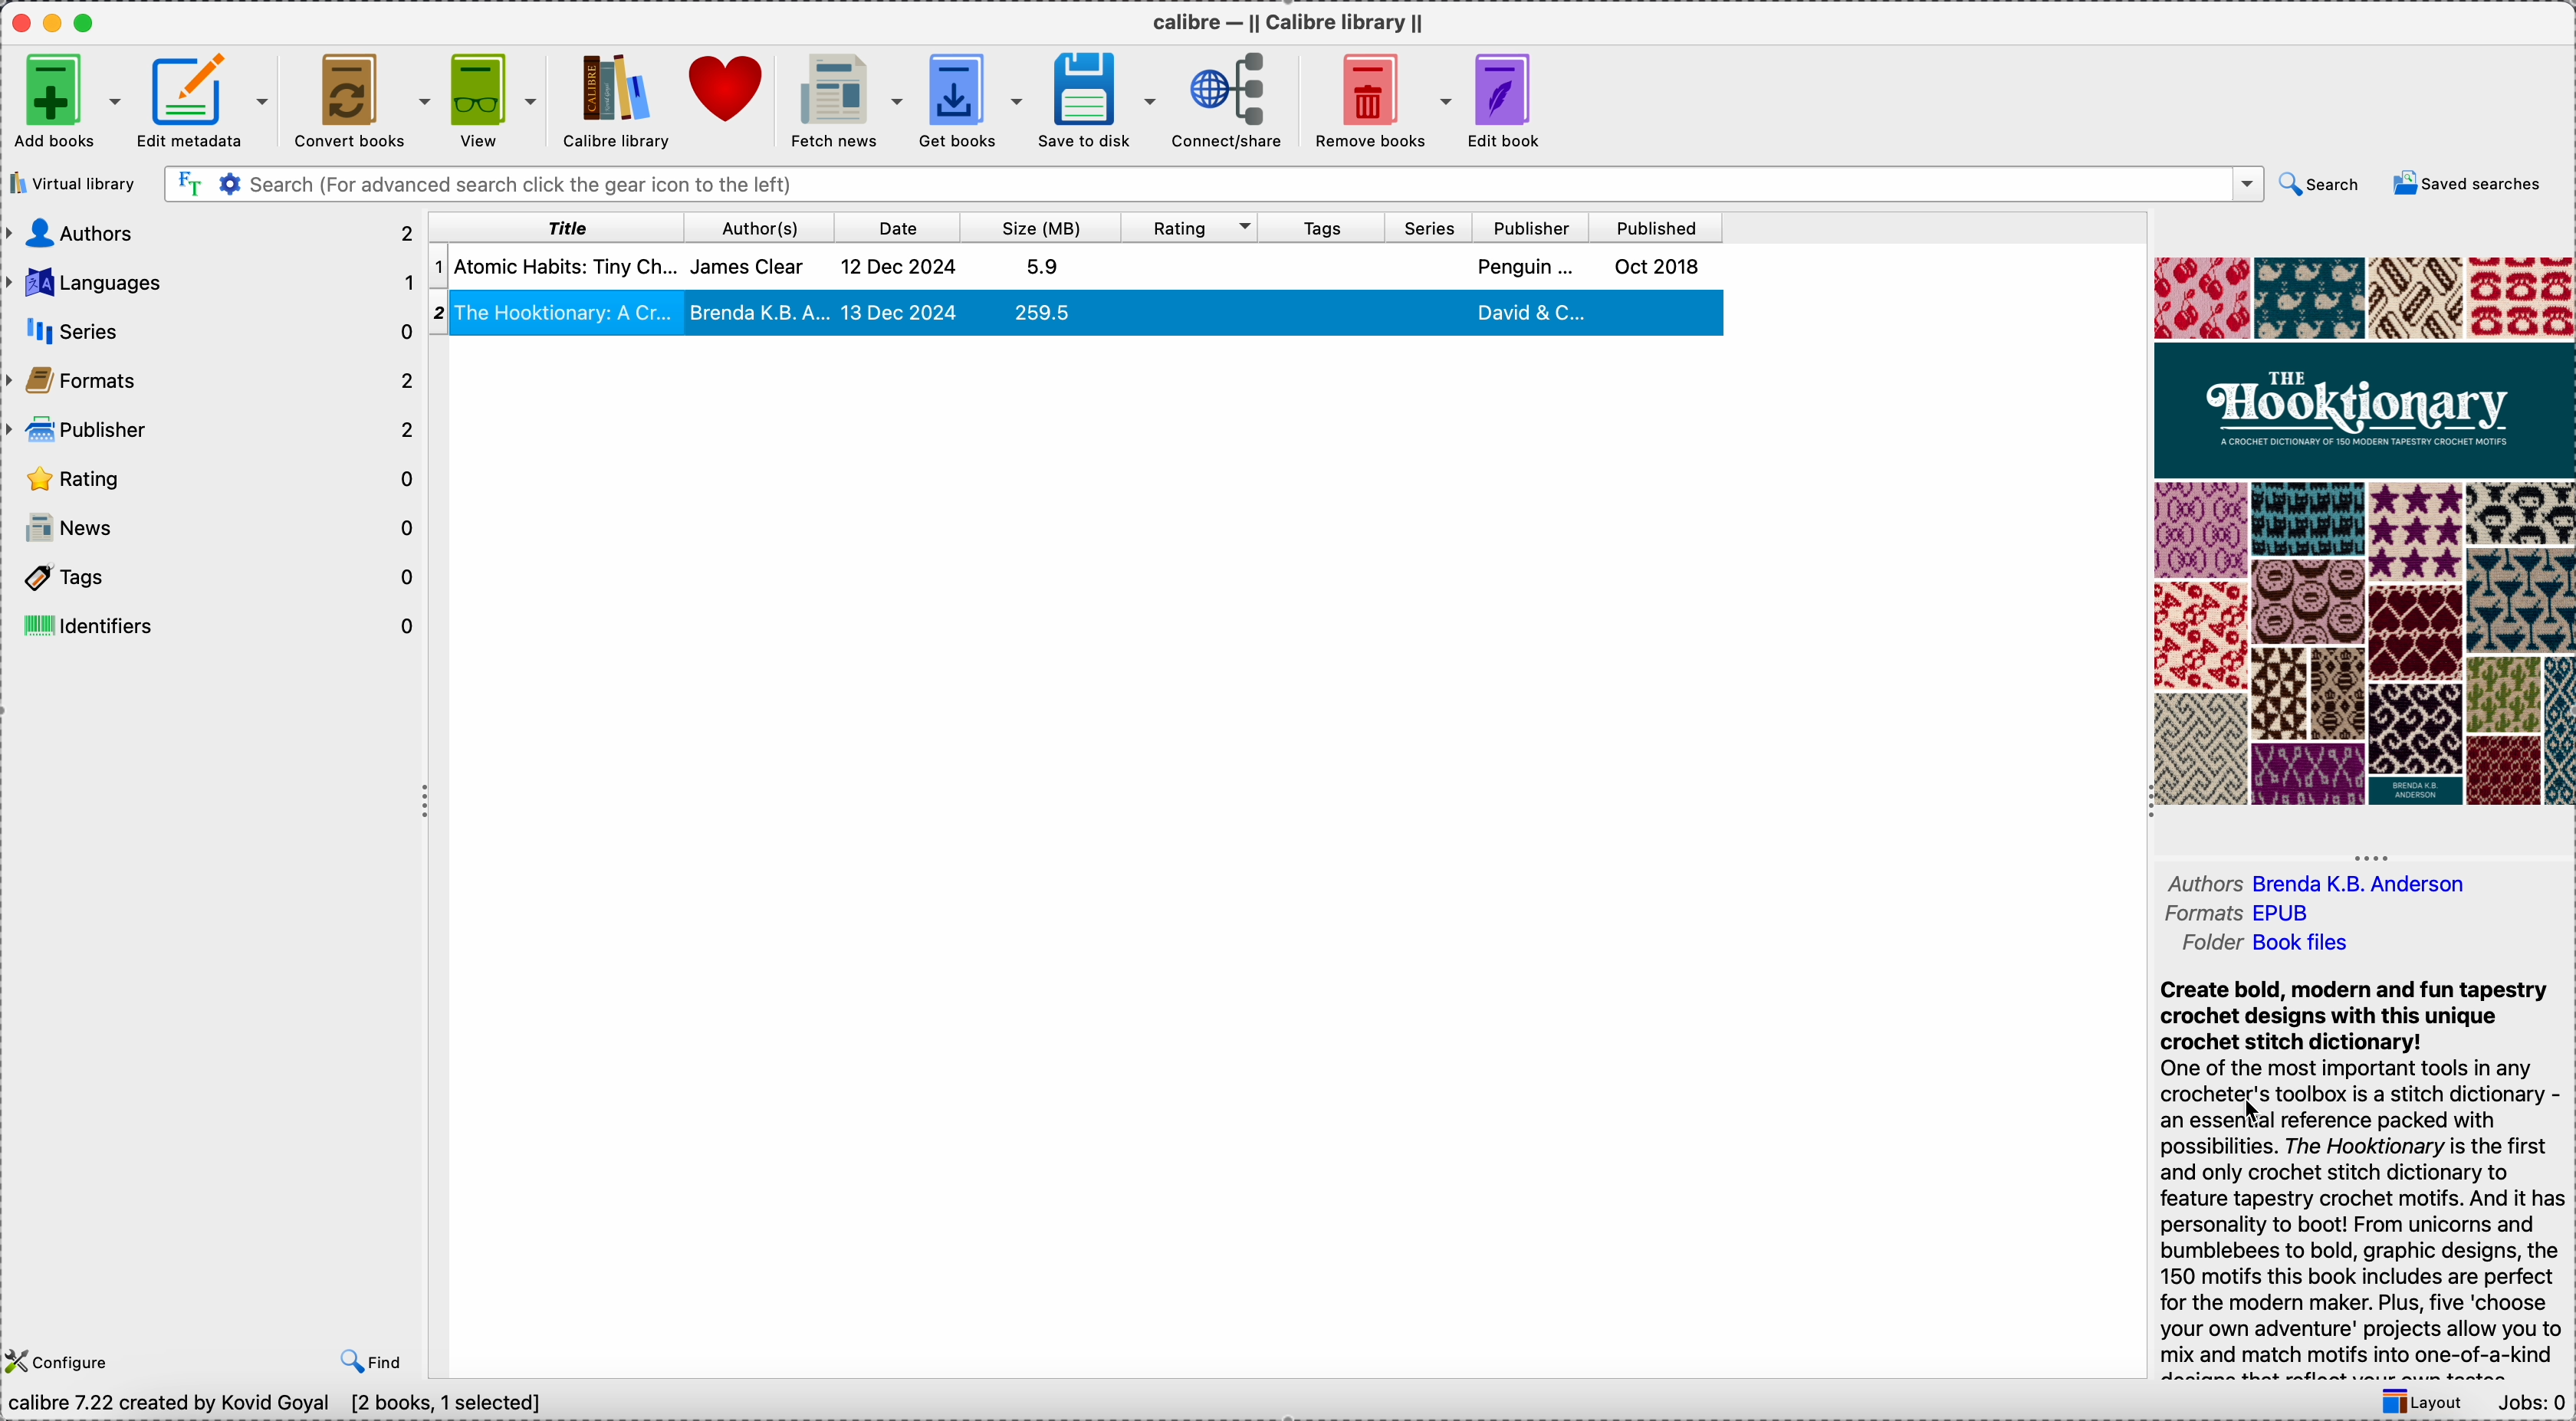 The height and width of the screenshot is (1421, 2576). I want to click on layout, so click(2423, 1400).